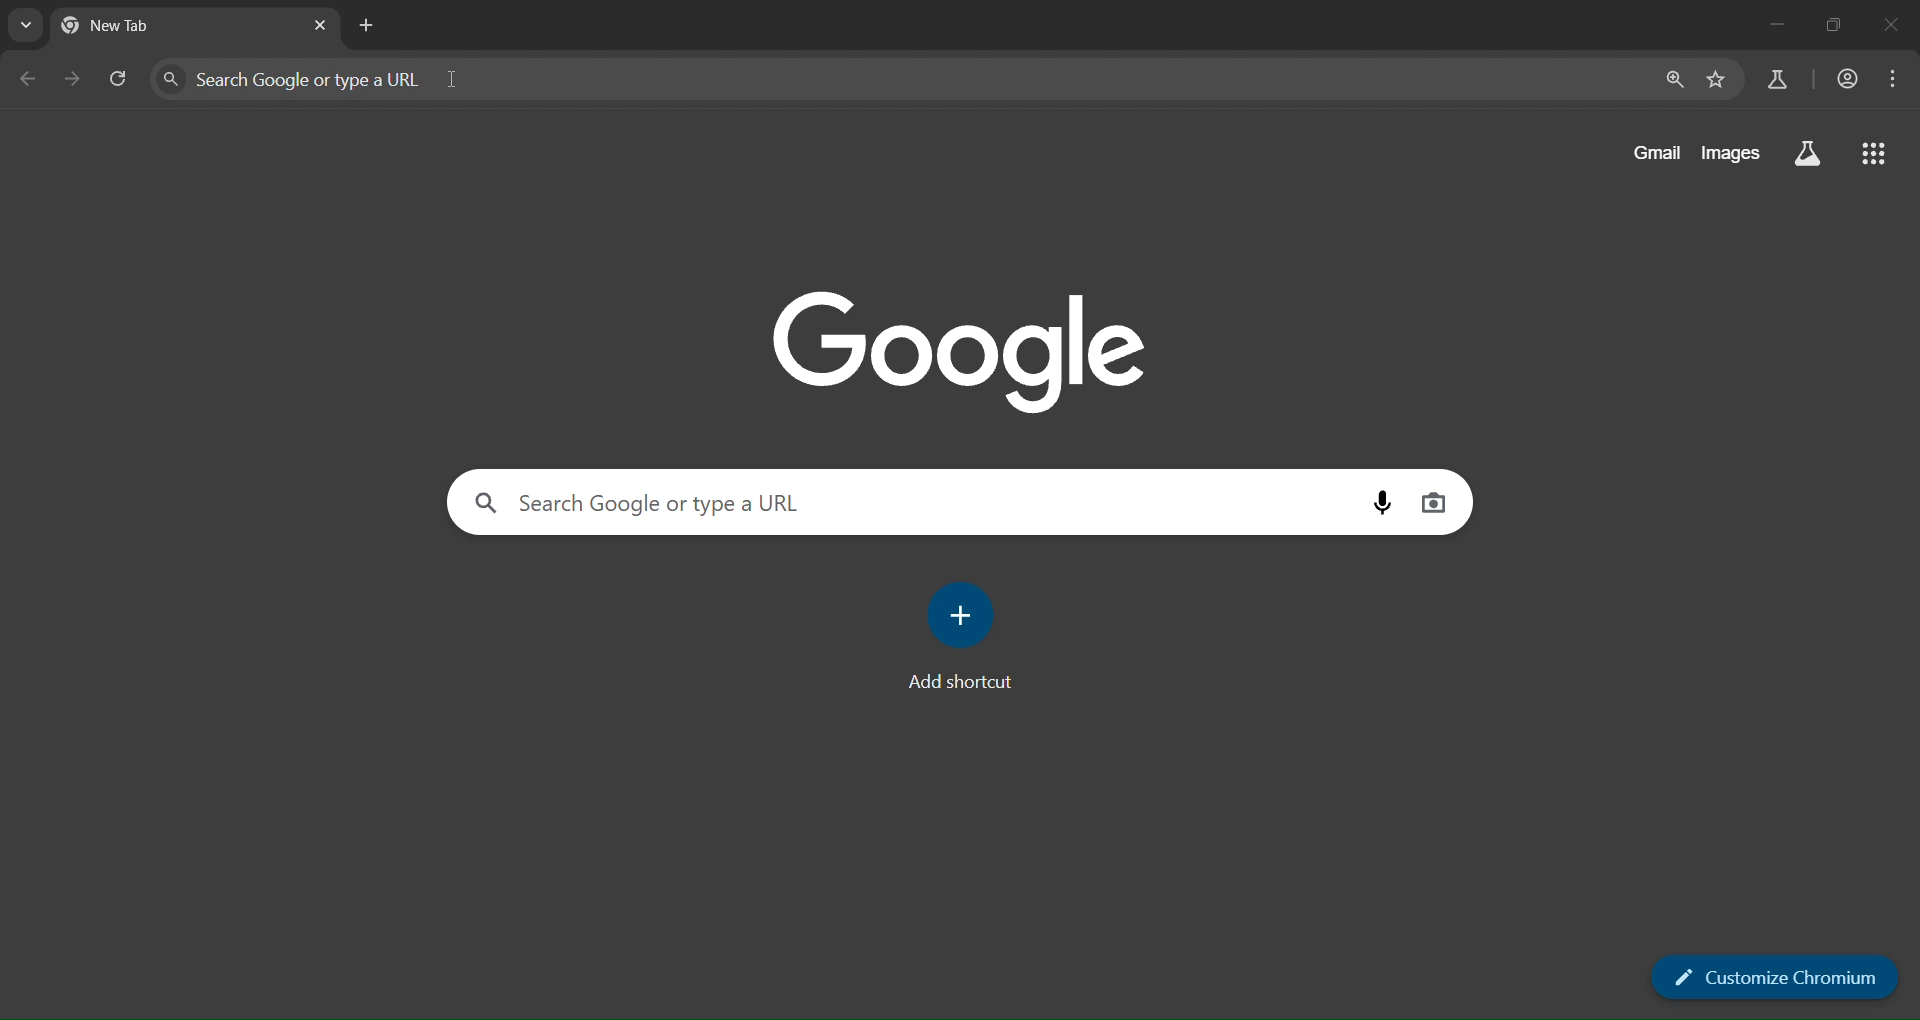  I want to click on voice search, so click(1380, 504).